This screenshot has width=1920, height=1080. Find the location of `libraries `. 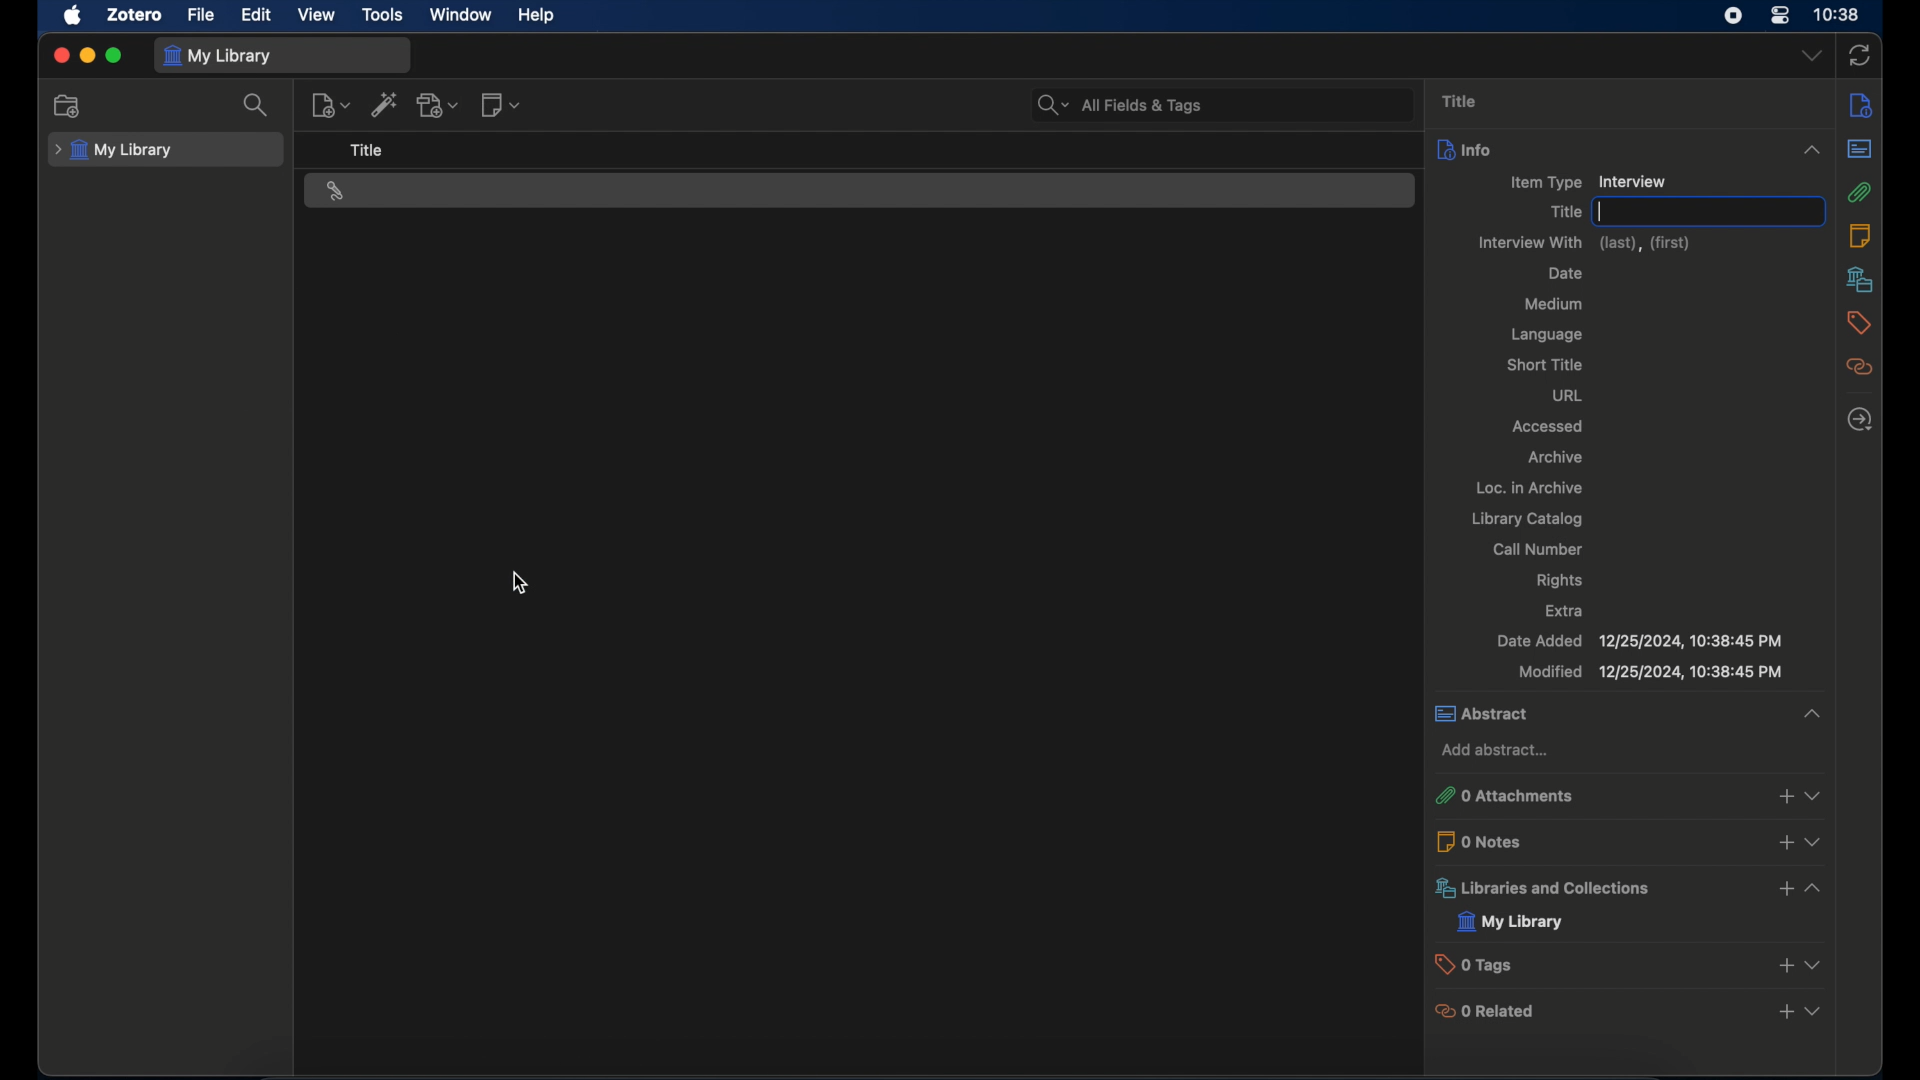

libraries  is located at coordinates (1860, 279).